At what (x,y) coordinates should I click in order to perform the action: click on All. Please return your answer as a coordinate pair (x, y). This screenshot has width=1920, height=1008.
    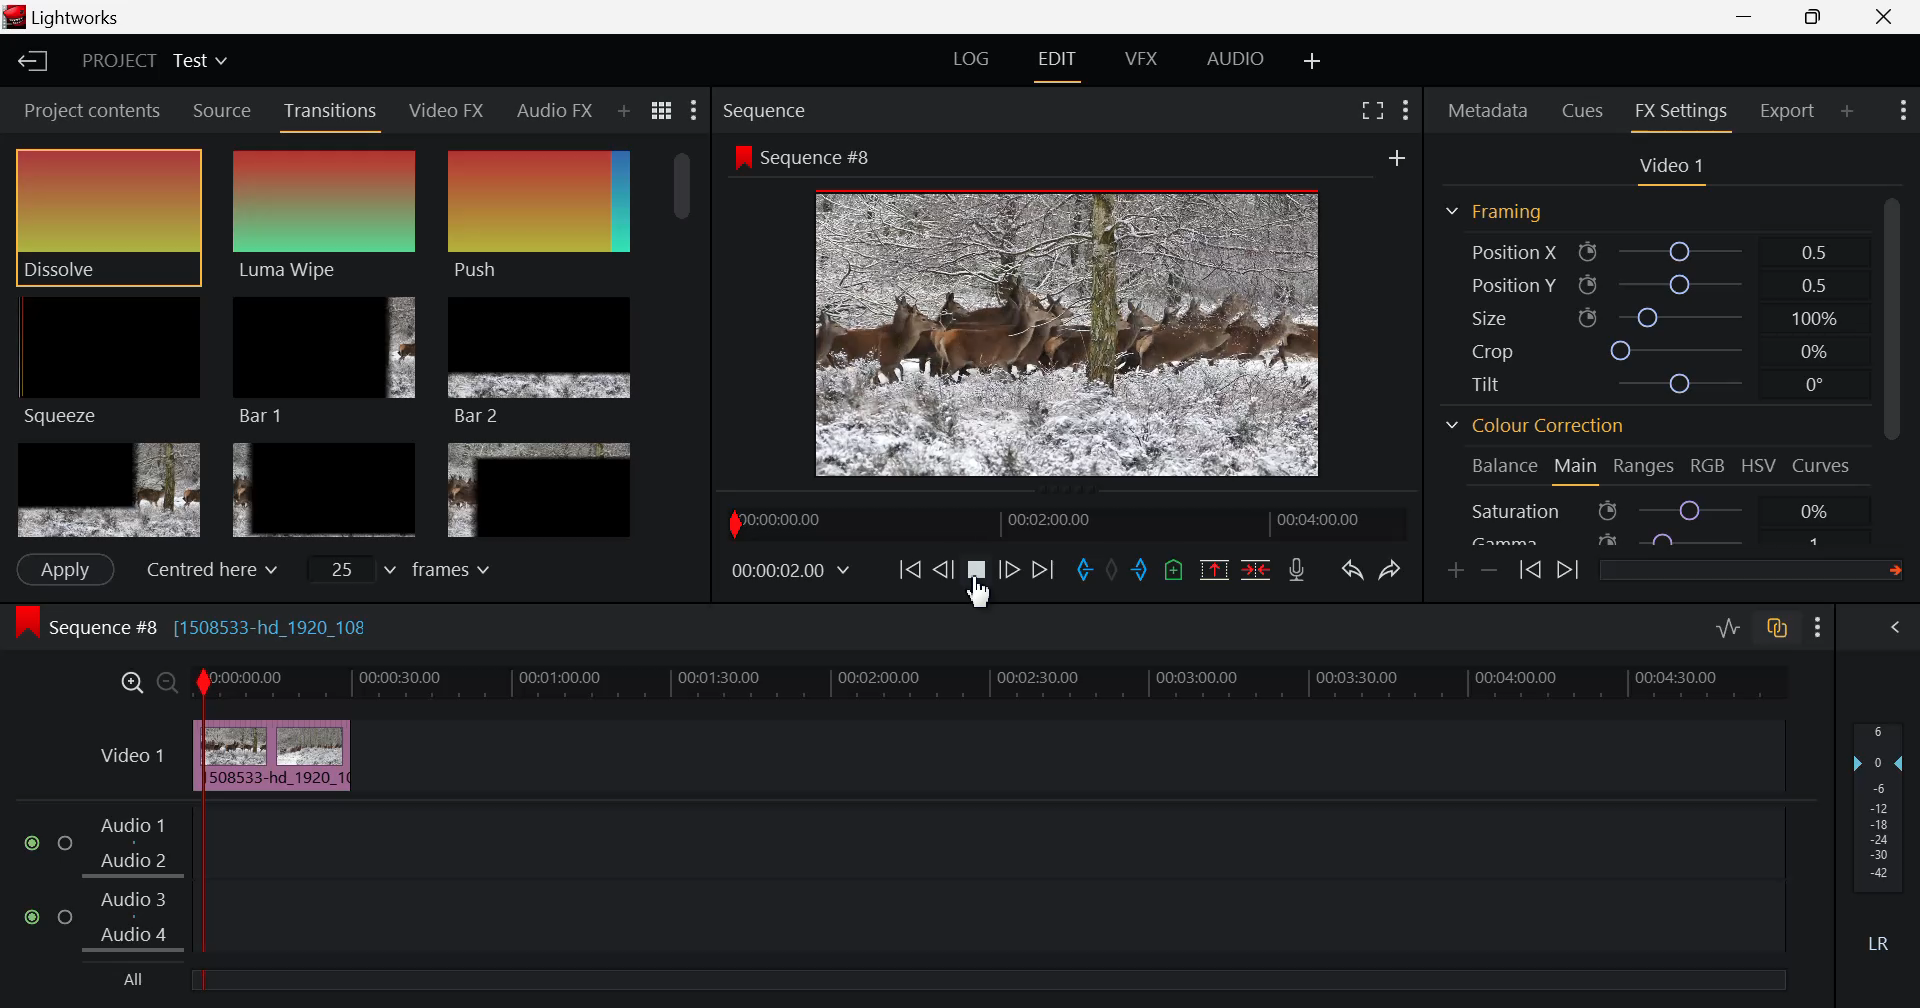
    Looking at the image, I should click on (138, 981).